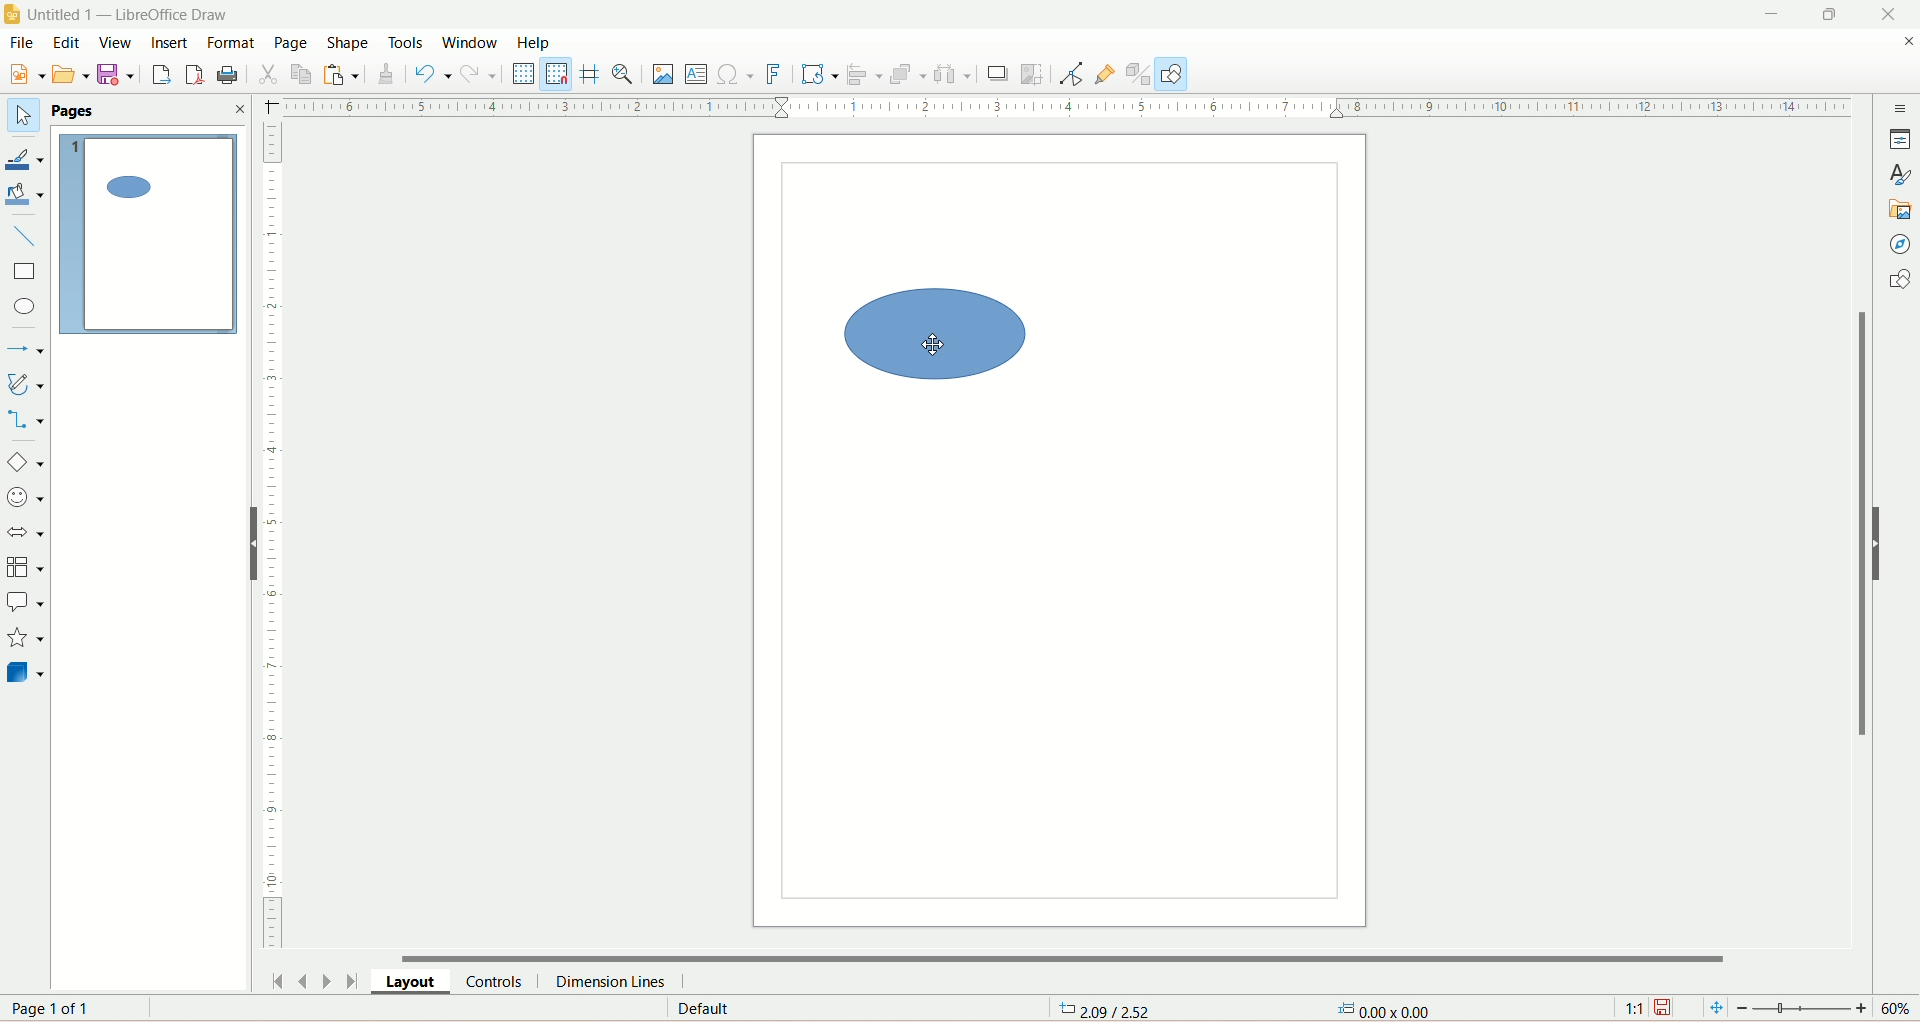  Describe the element at coordinates (1804, 1007) in the screenshot. I see `zoom factor` at that location.